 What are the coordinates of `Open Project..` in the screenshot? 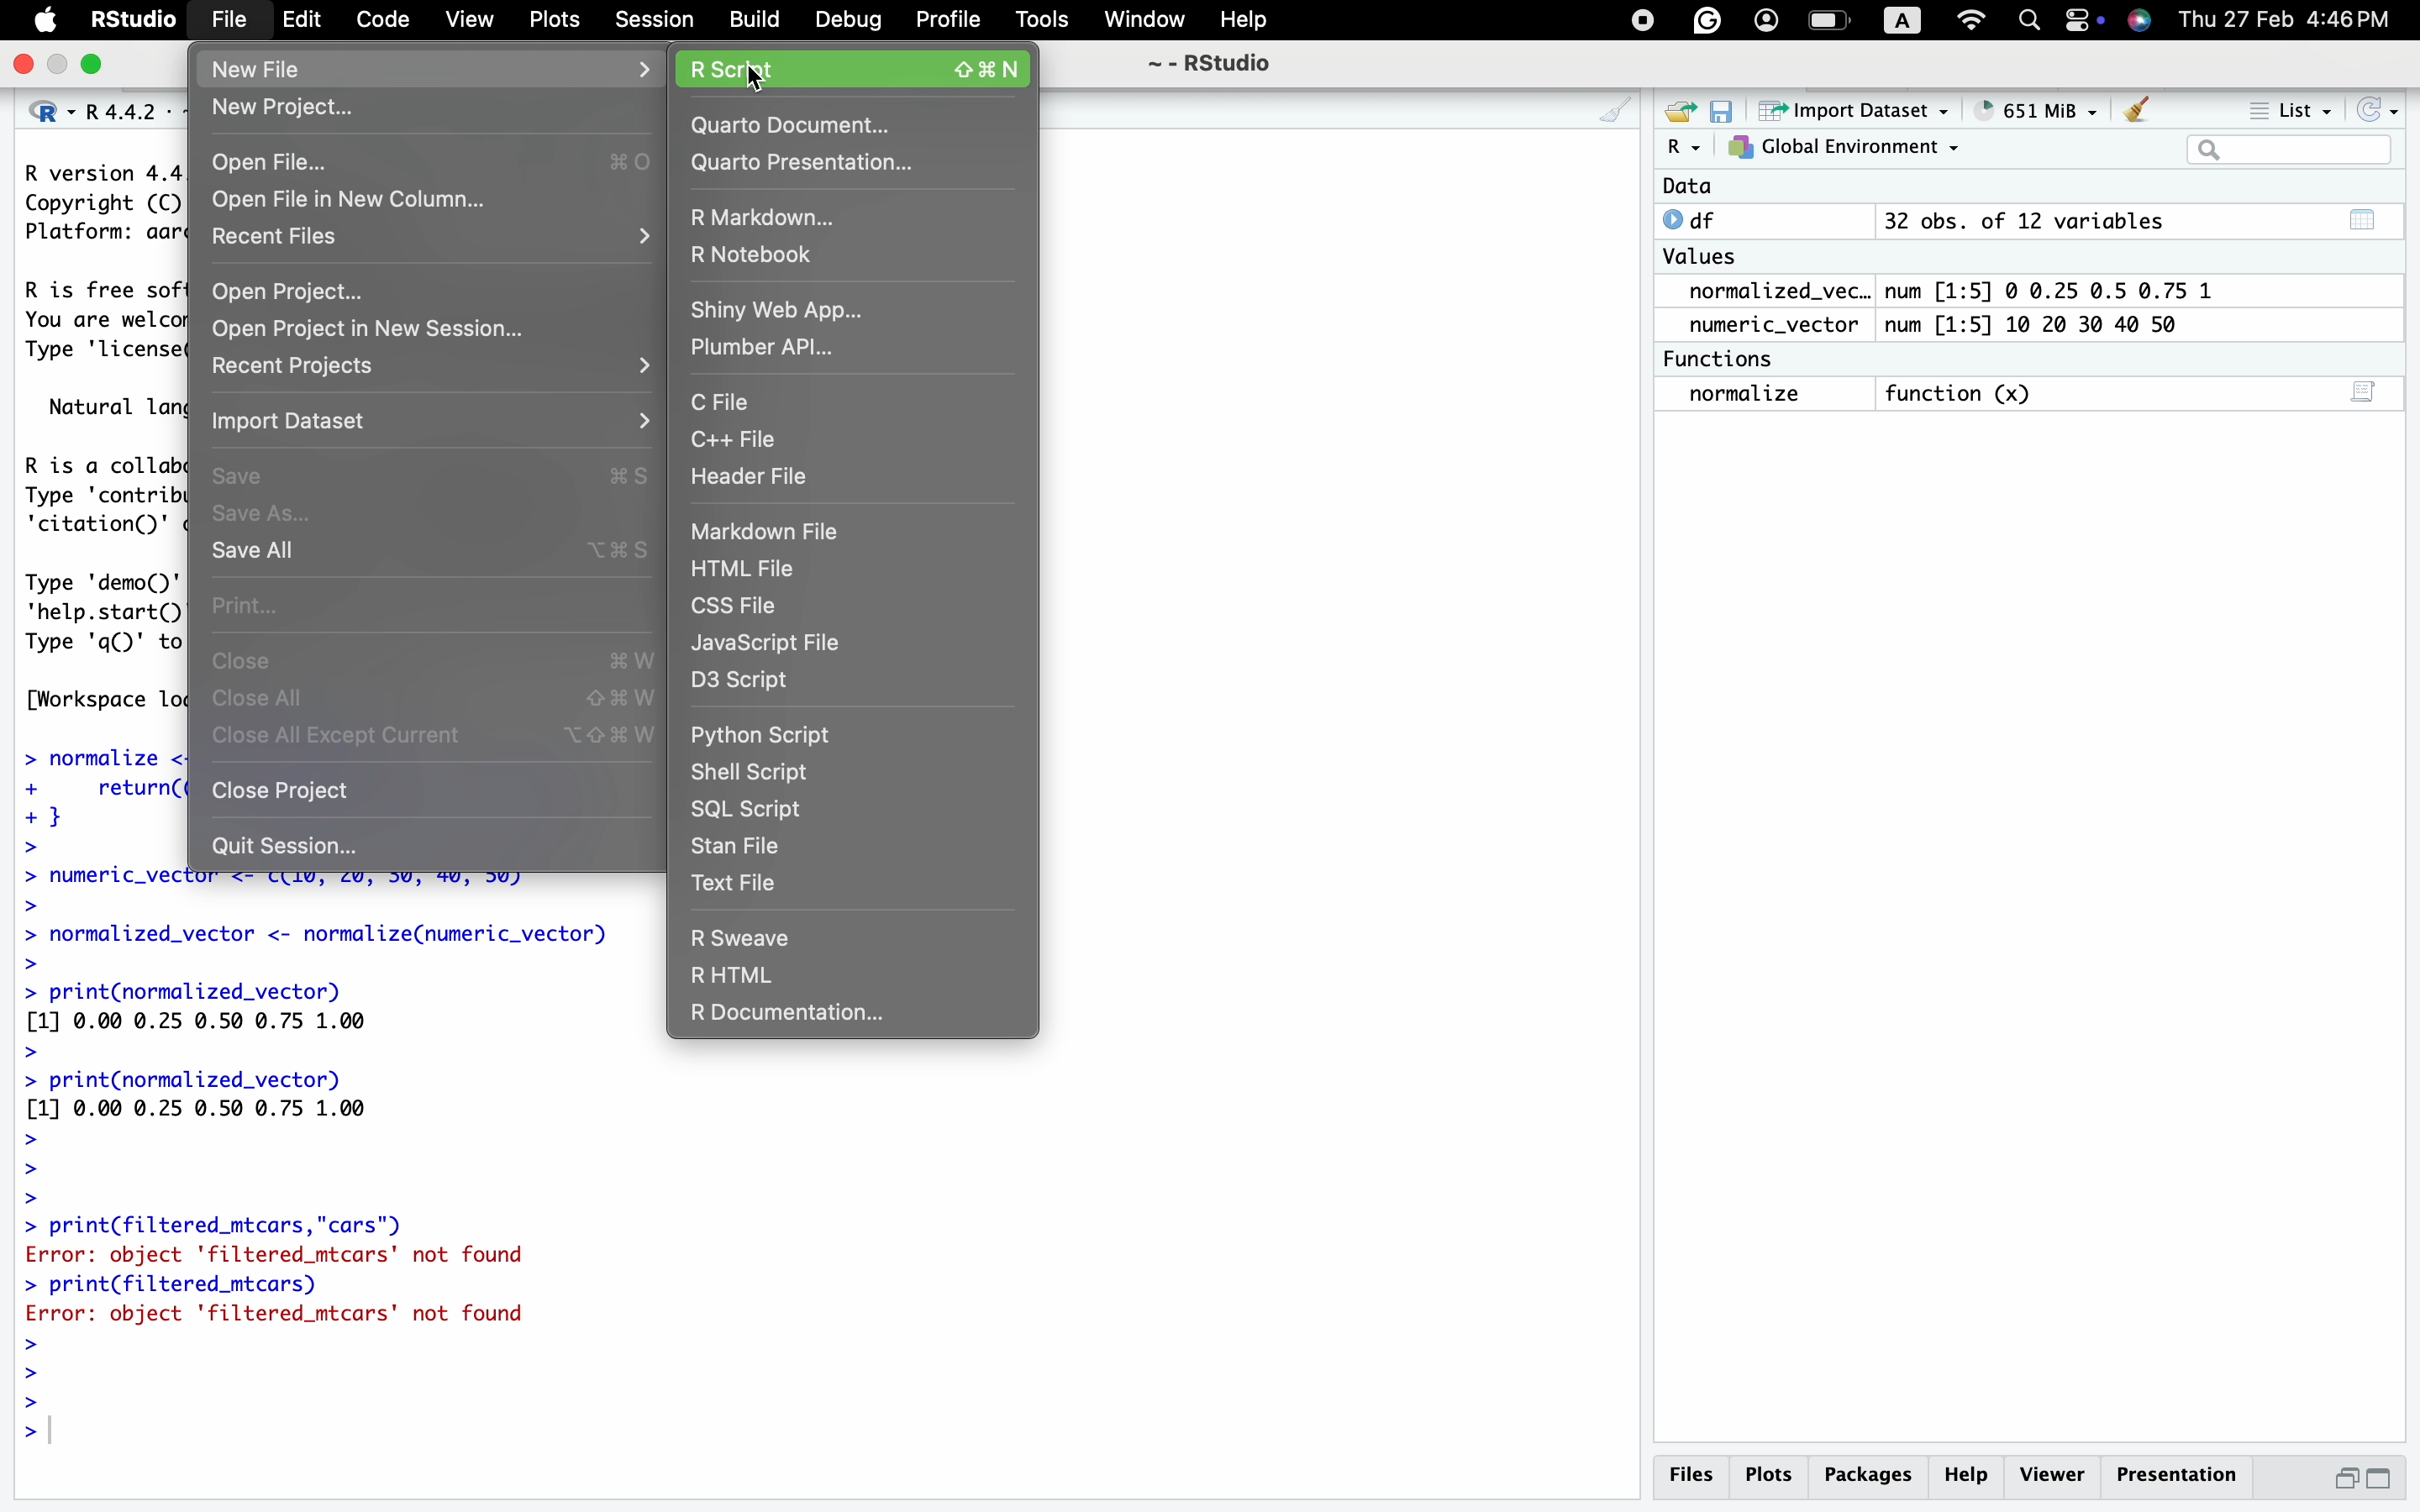 It's located at (356, 286).